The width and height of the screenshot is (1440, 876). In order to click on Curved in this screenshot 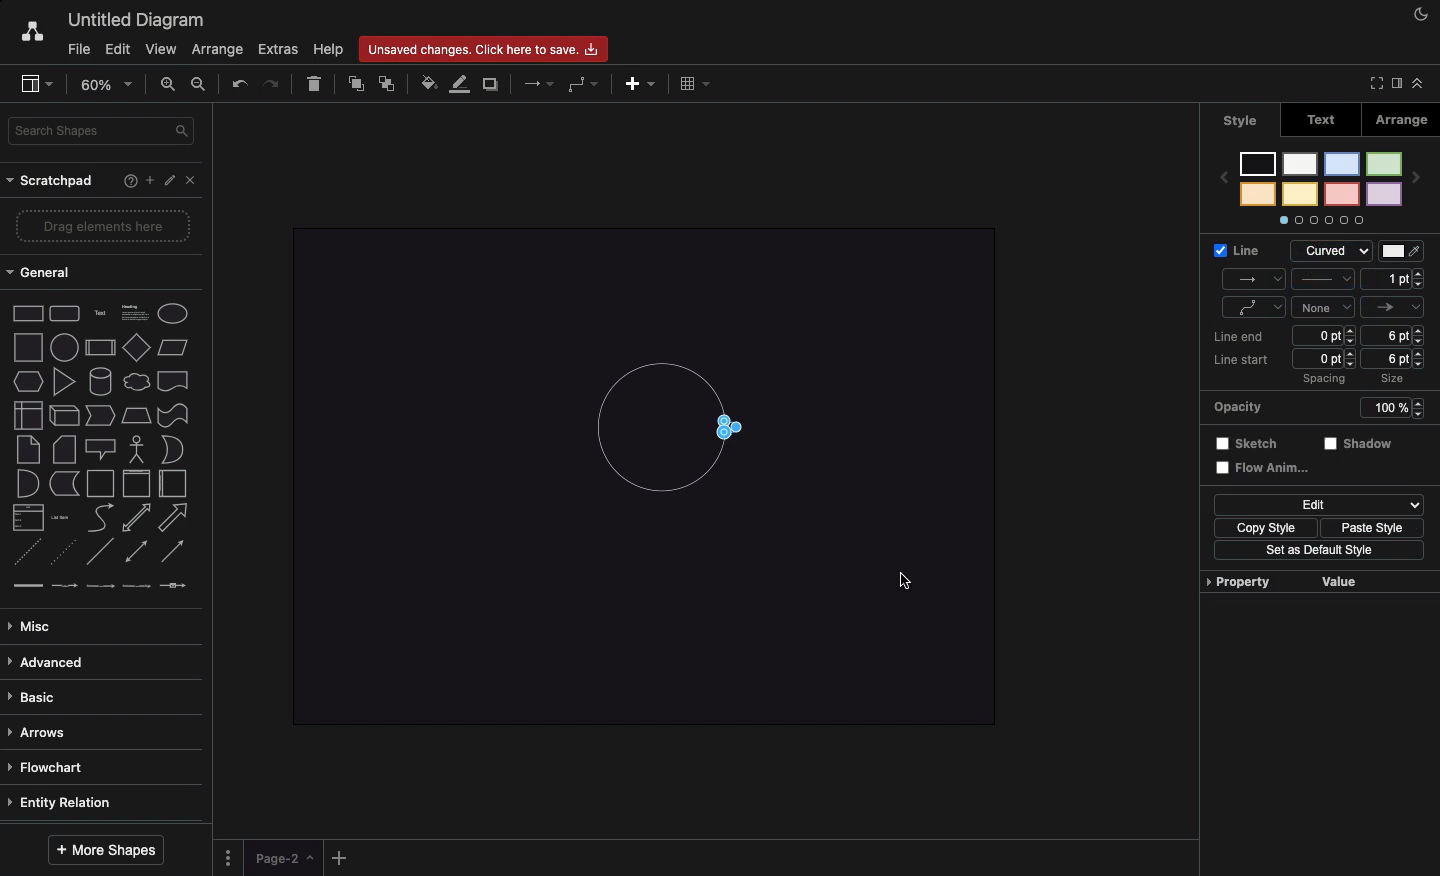, I will do `click(738, 430)`.